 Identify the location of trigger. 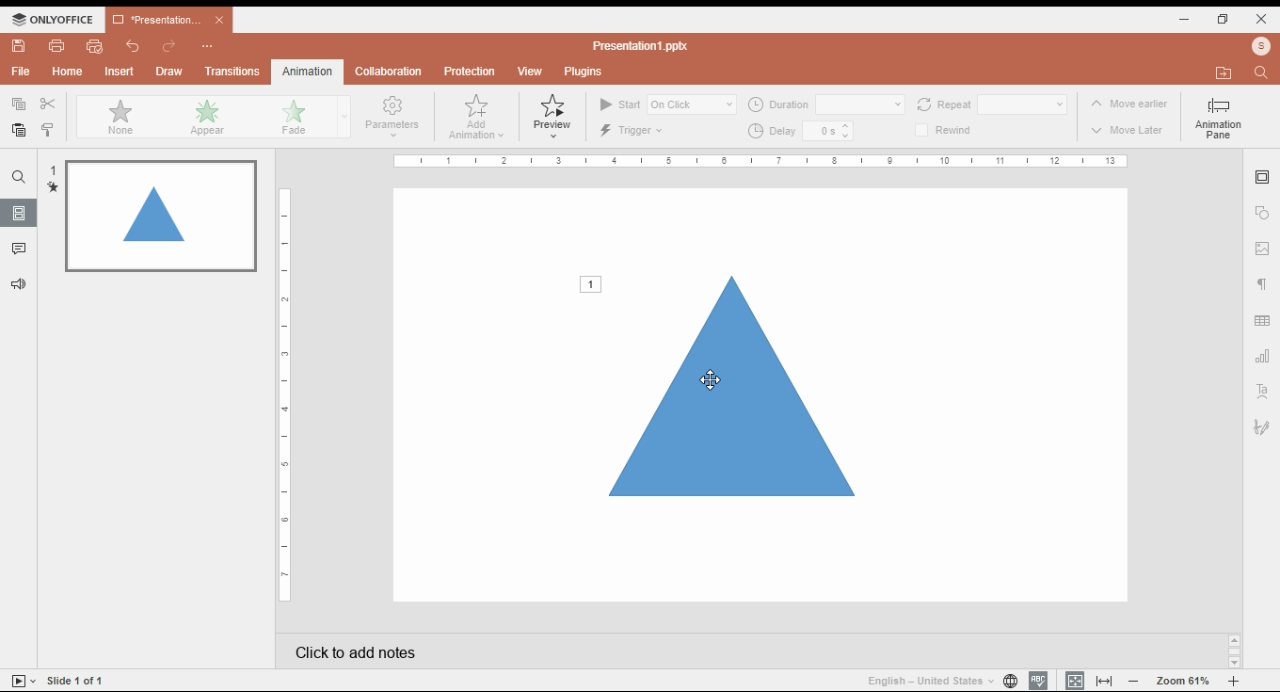
(634, 131).